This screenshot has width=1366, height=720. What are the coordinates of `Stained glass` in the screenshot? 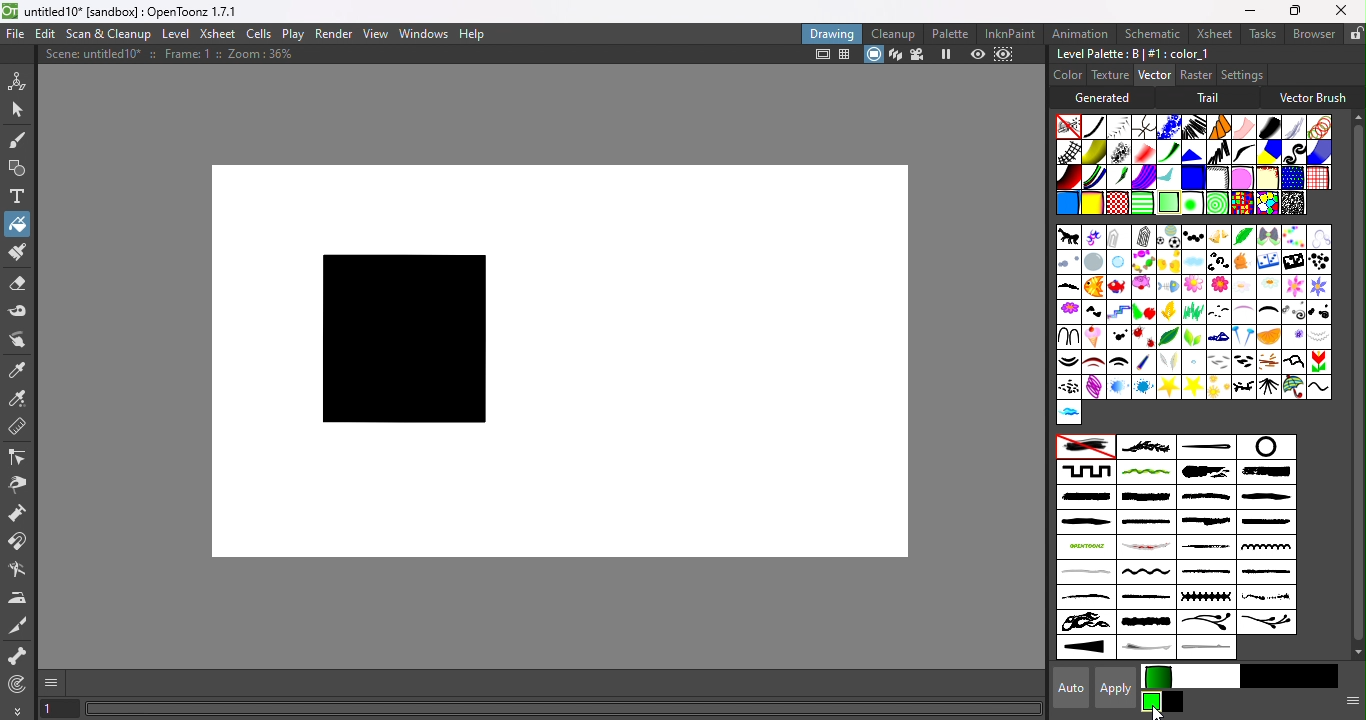 It's located at (1241, 202).